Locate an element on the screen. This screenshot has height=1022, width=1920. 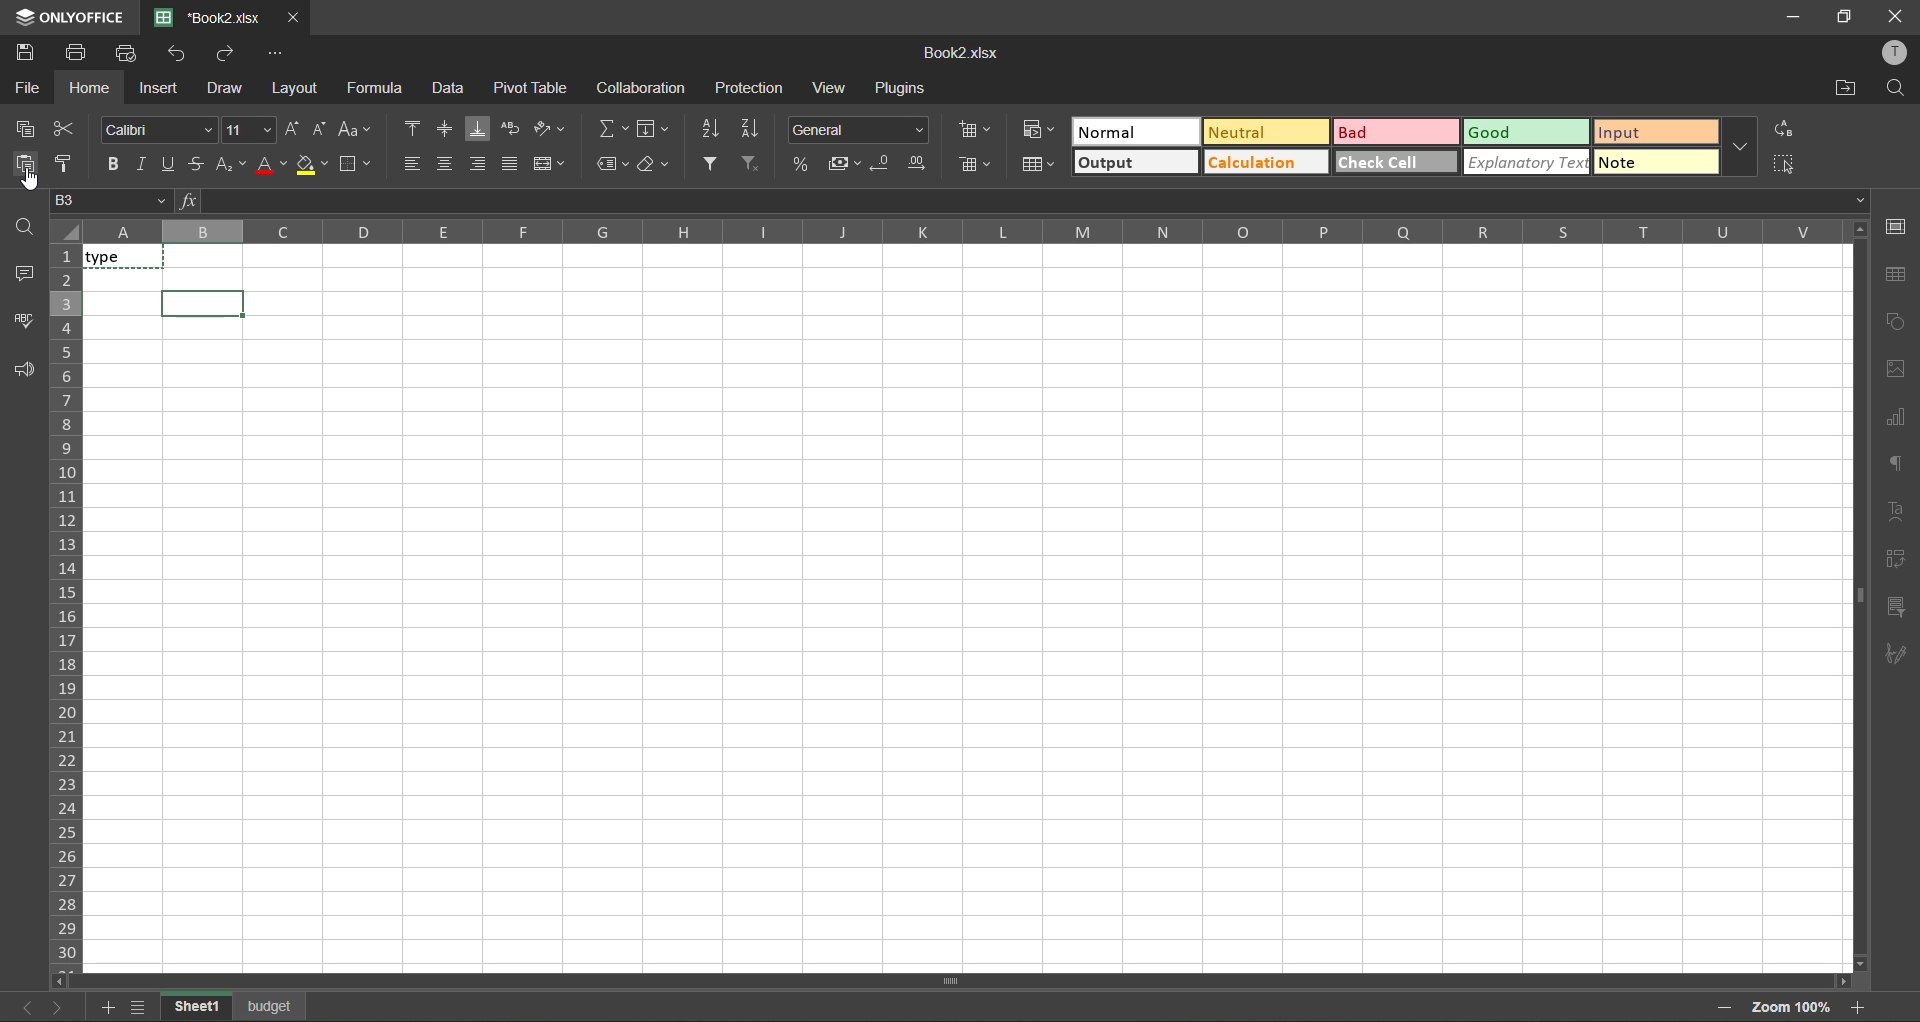
home is located at coordinates (90, 88).